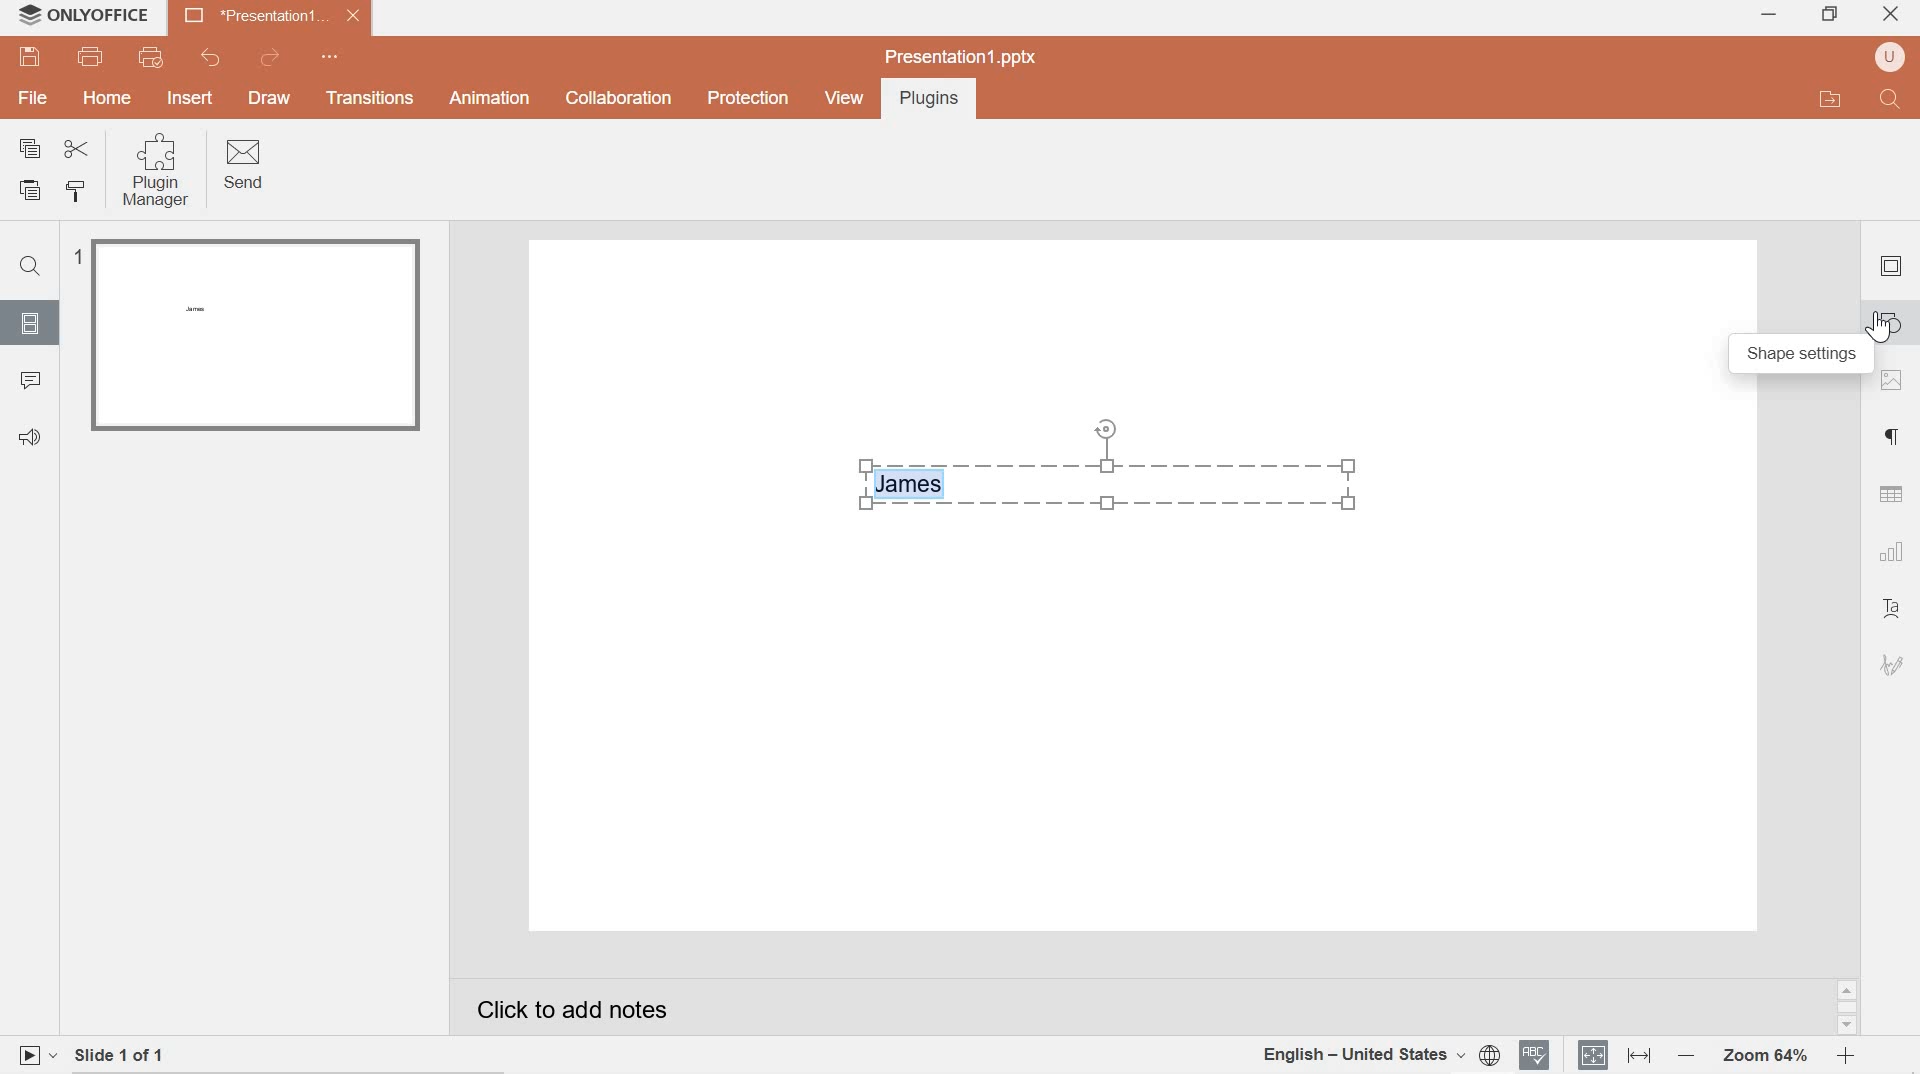 This screenshot has height=1074, width=1920. Describe the element at coordinates (1763, 1055) in the screenshot. I see `Zoom 64%` at that location.